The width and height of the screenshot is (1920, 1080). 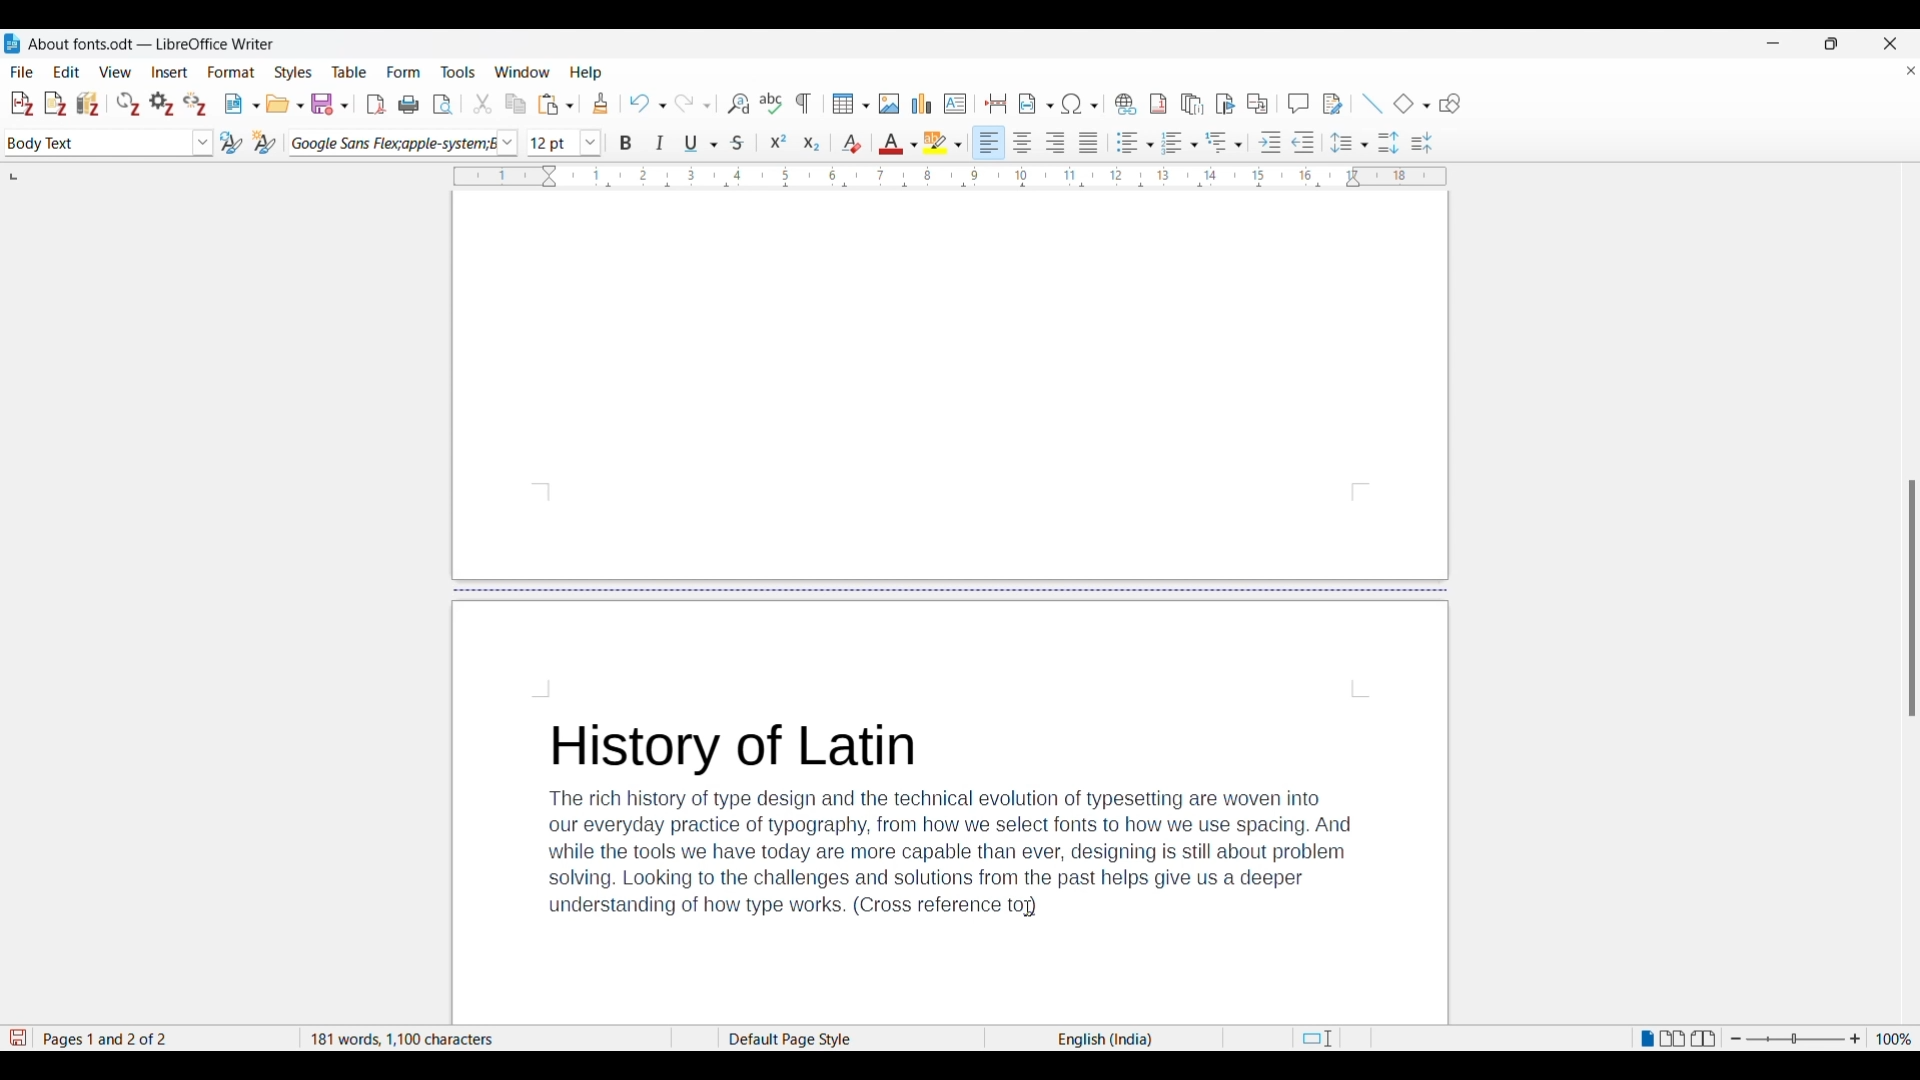 What do you see at coordinates (692, 104) in the screenshot?
I see `Redo options` at bounding box center [692, 104].